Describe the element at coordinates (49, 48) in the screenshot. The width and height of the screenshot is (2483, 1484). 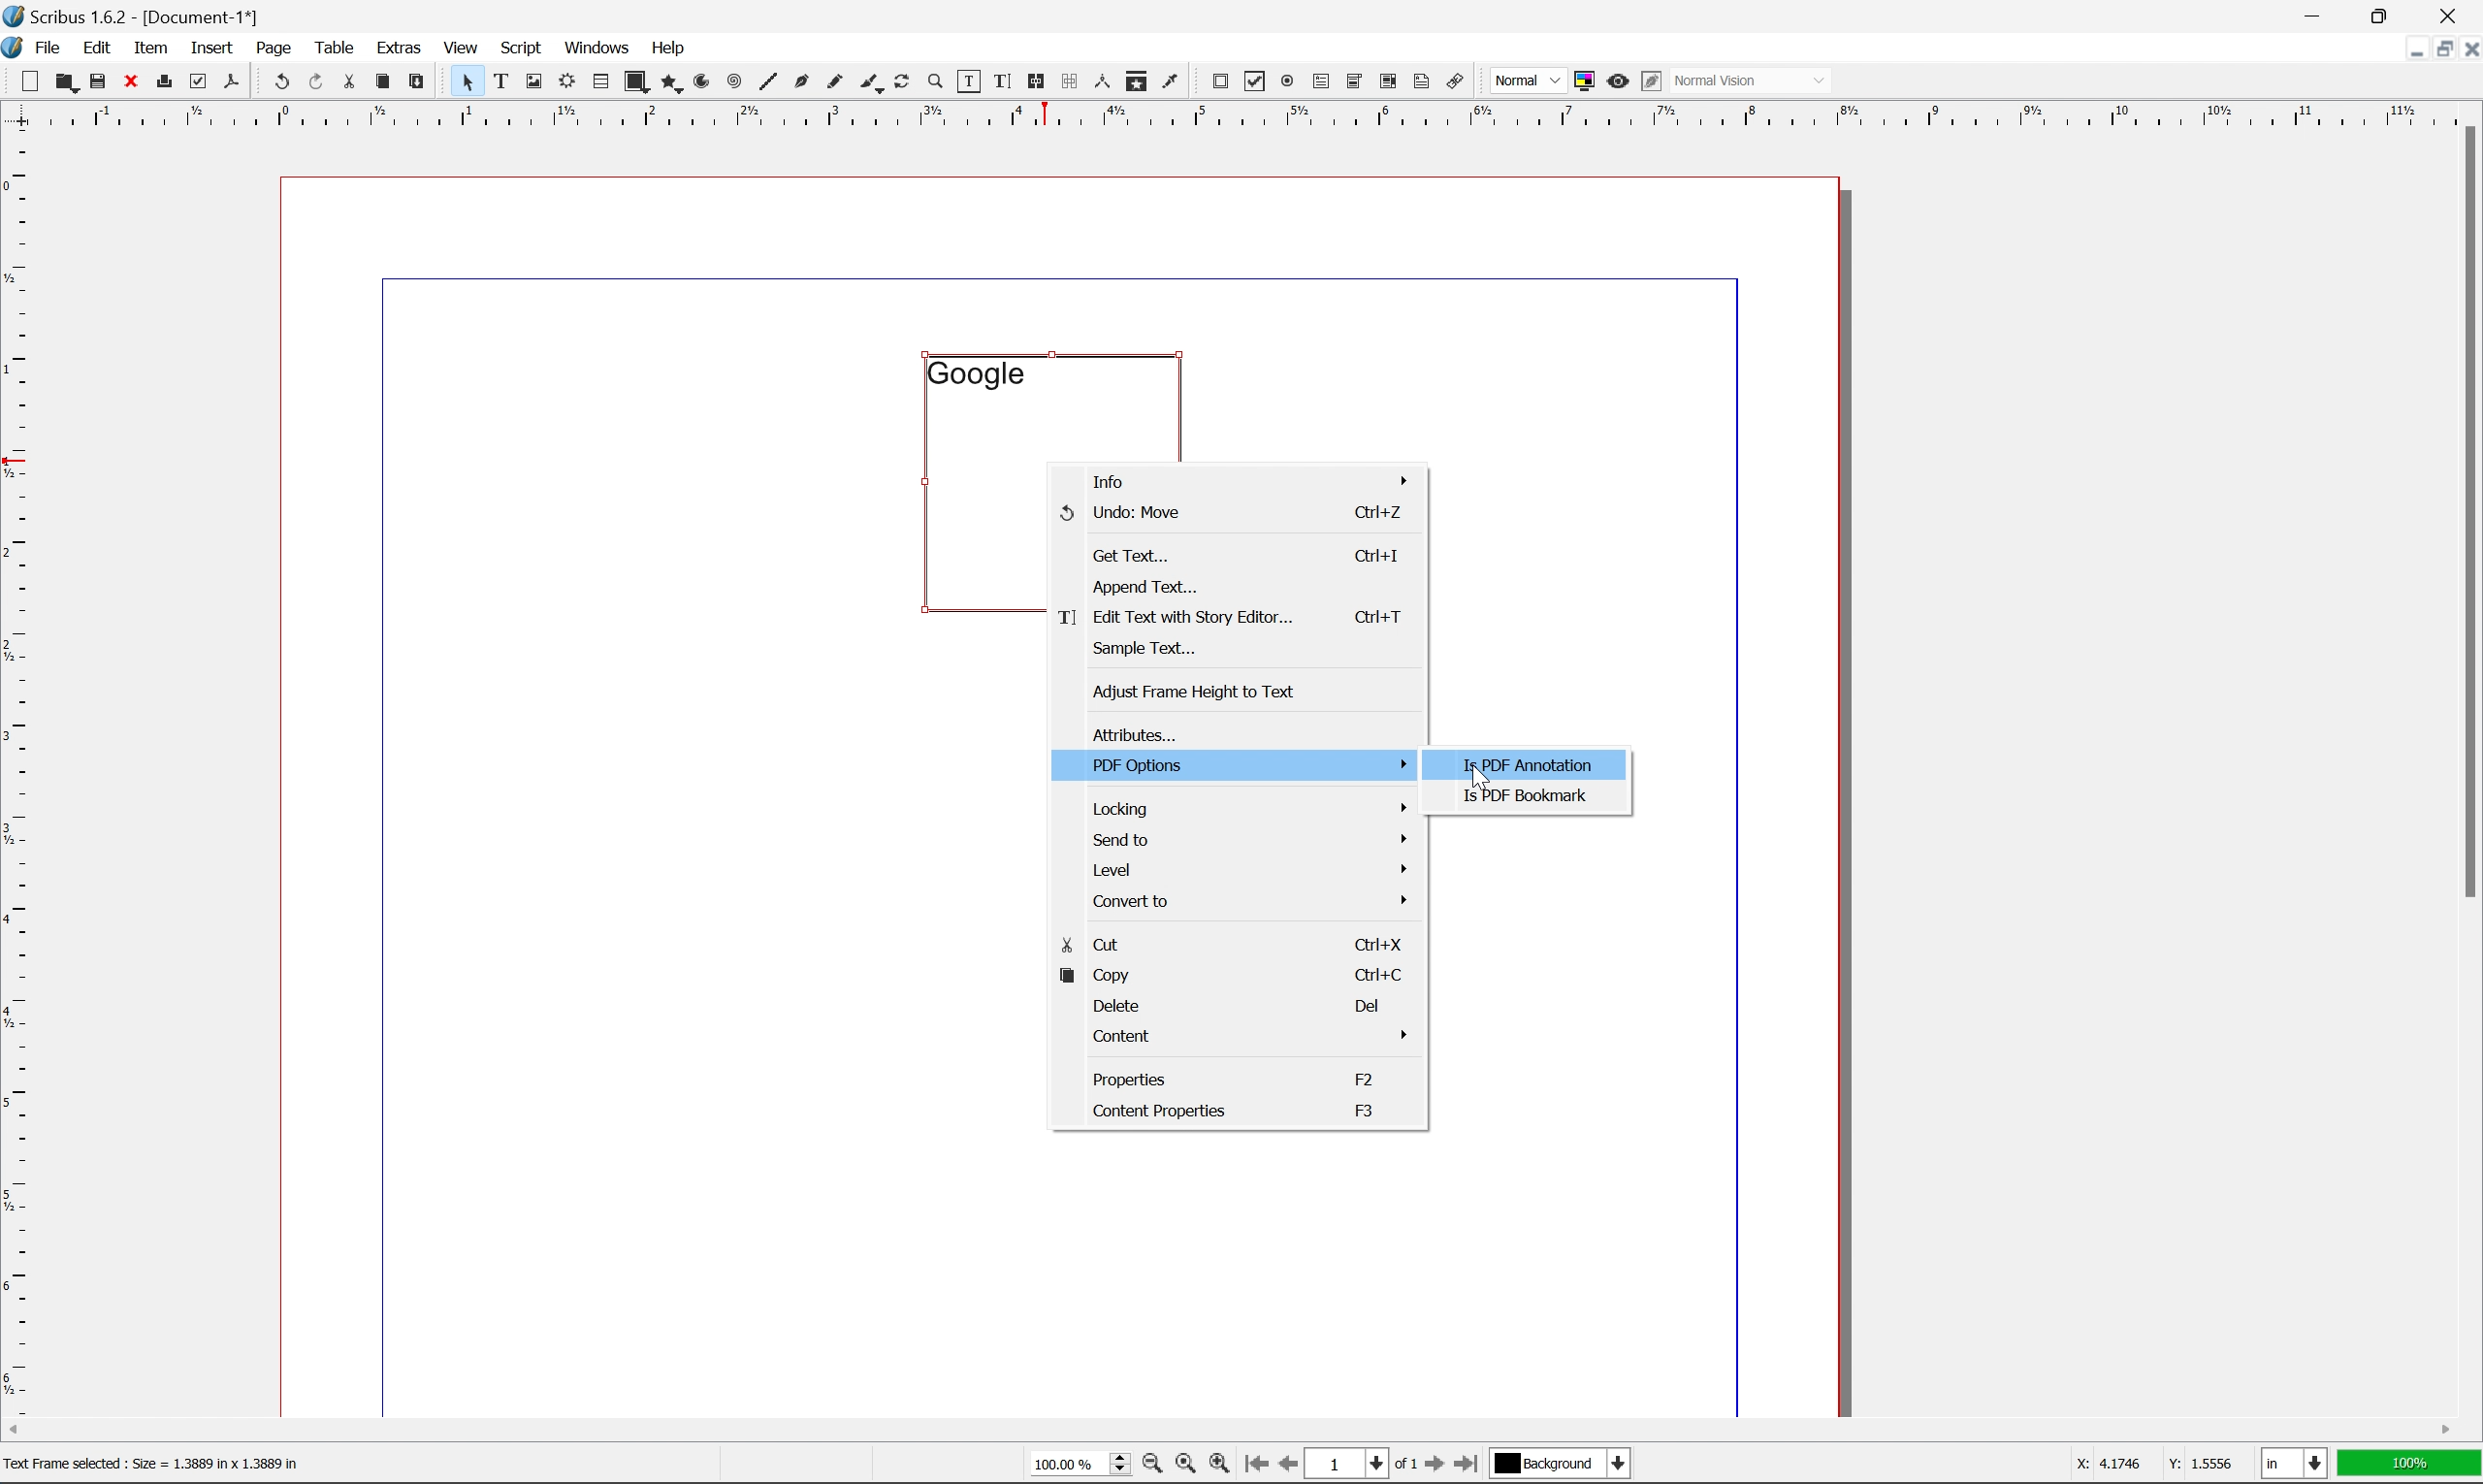
I see `file` at that location.